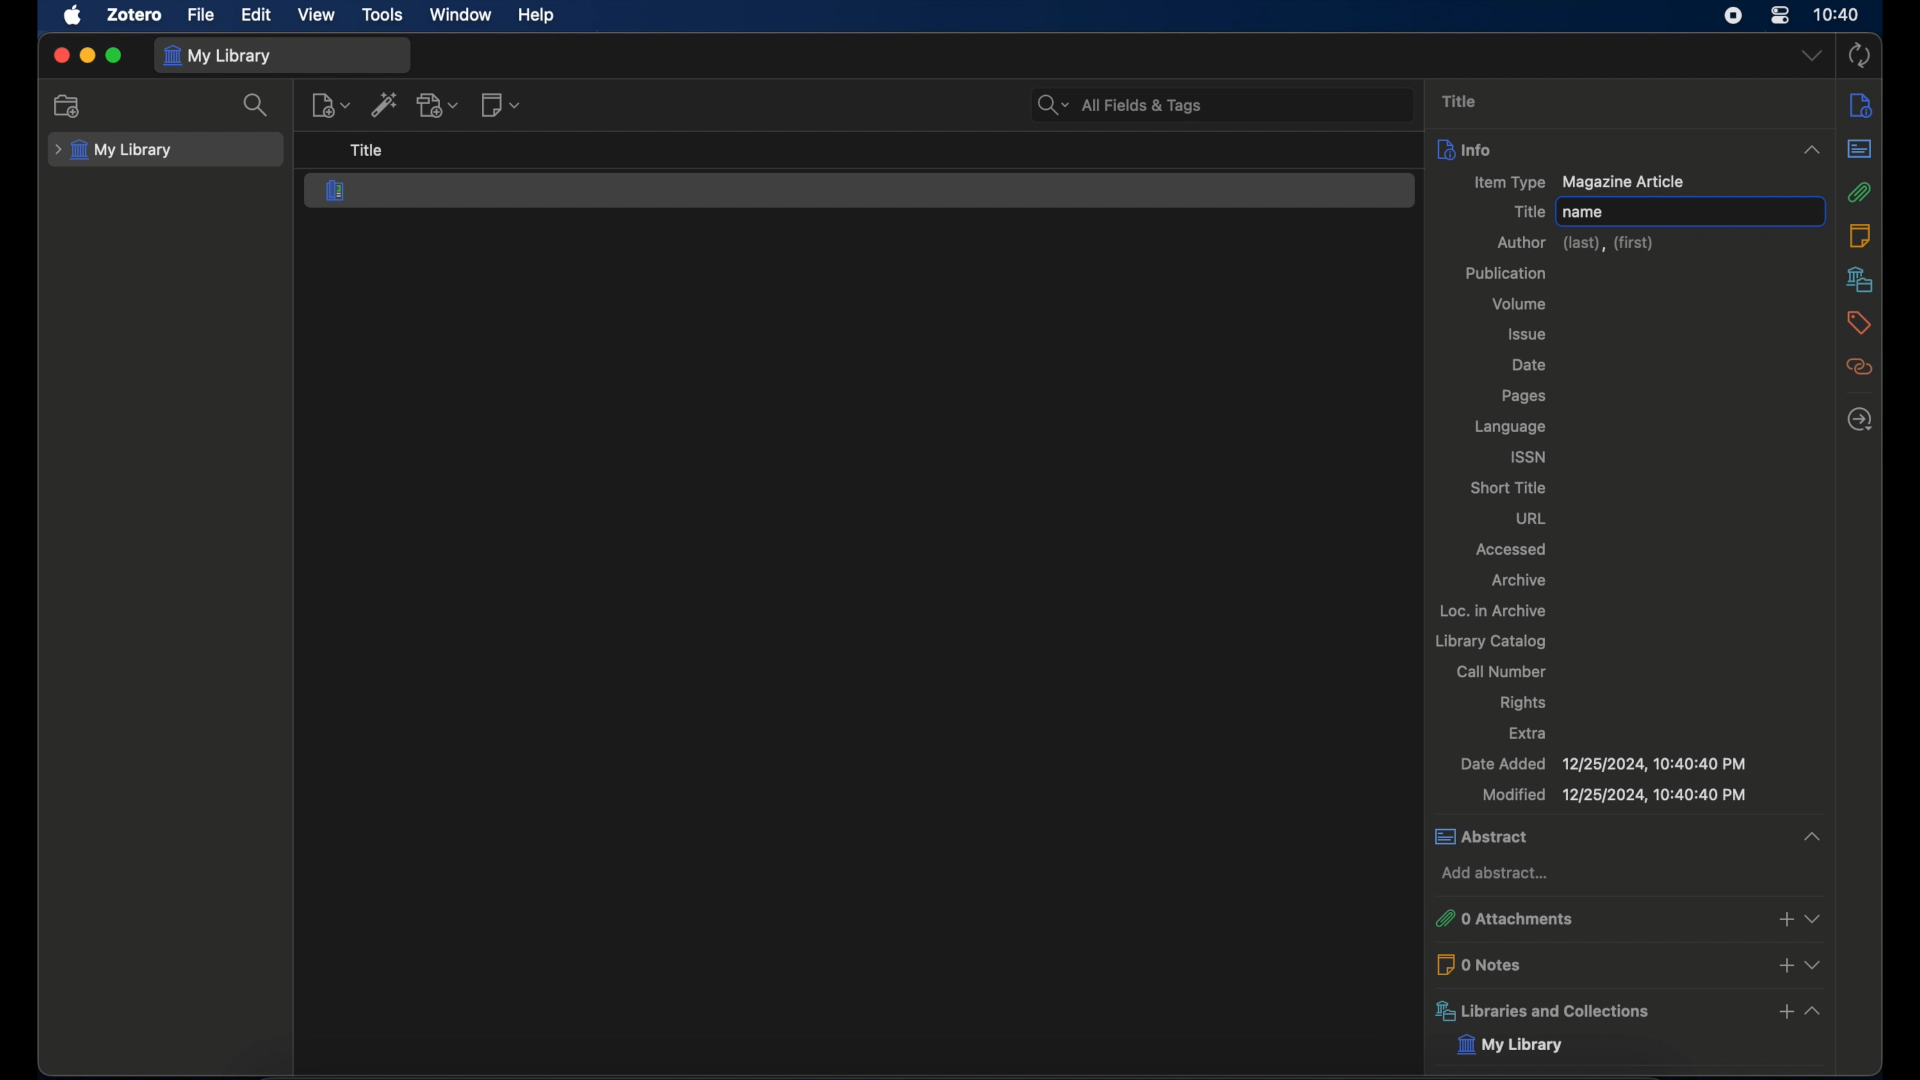 The width and height of the screenshot is (1920, 1080). What do you see at coordinates (1859, 367) in the screenshot?
I see `related` at bounding box center [1859, 367].